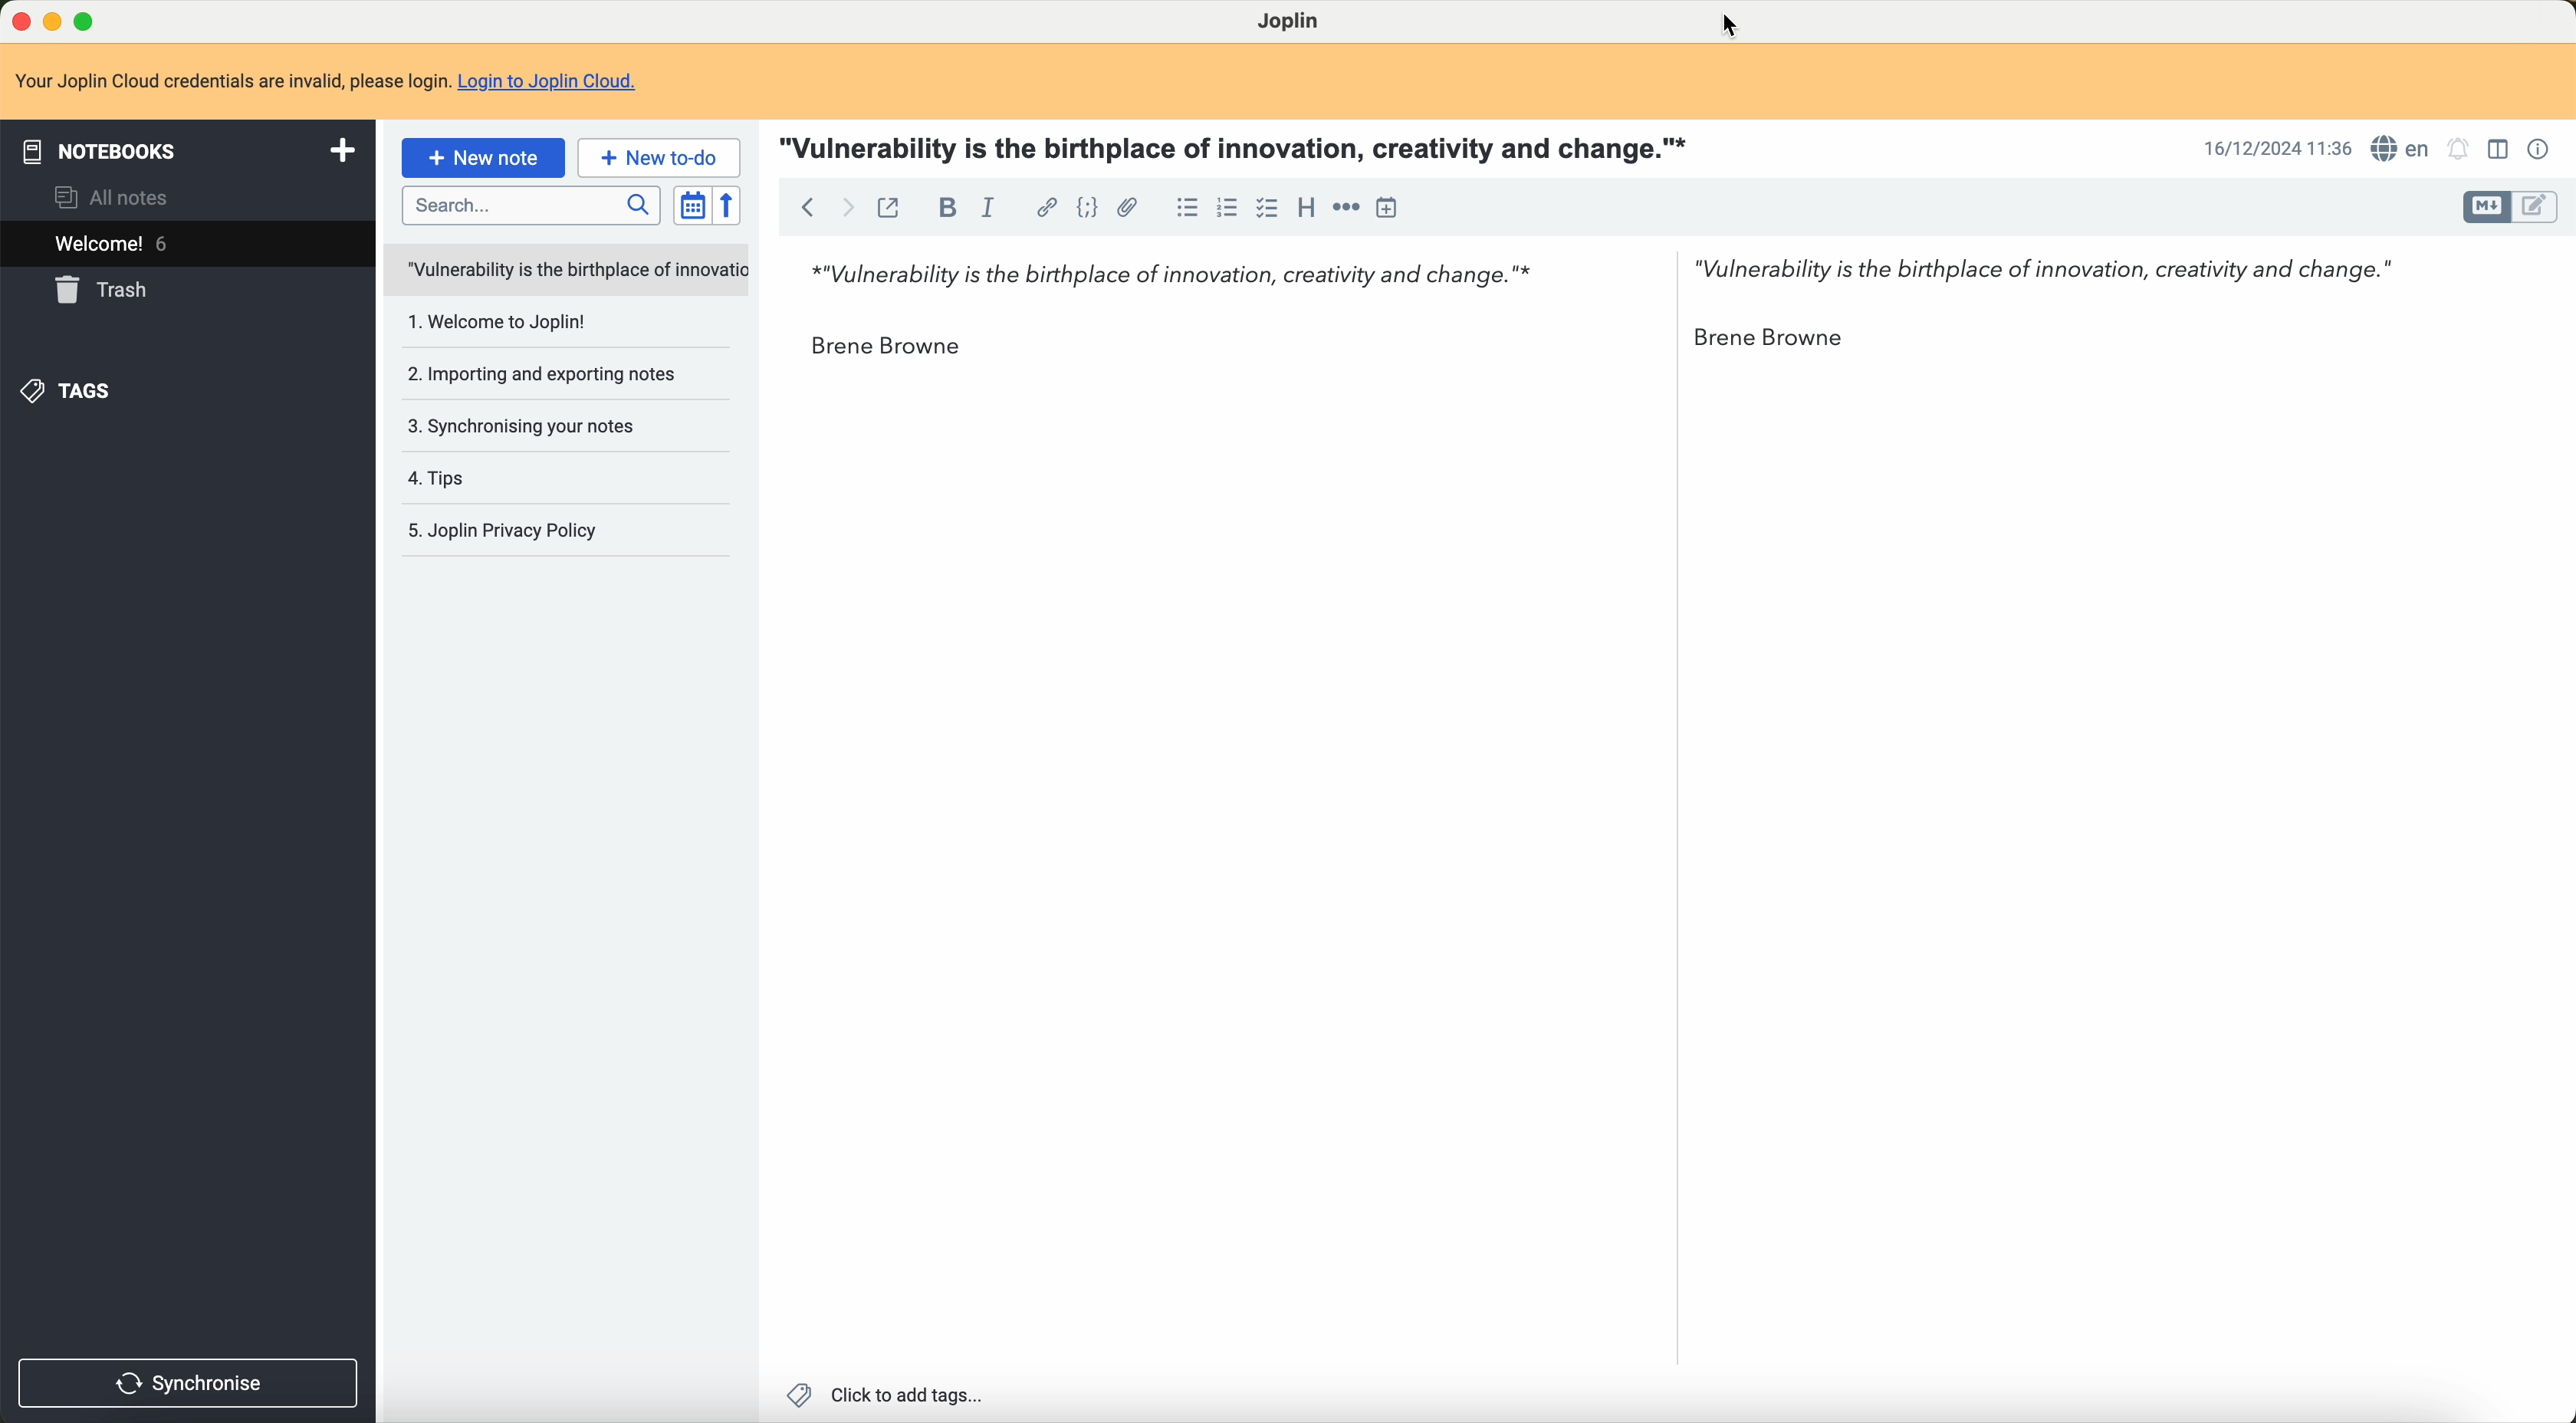  I want to click on "Vulnerability is the birthplace of innovation, creativity and change."*, so click(1160, 266).